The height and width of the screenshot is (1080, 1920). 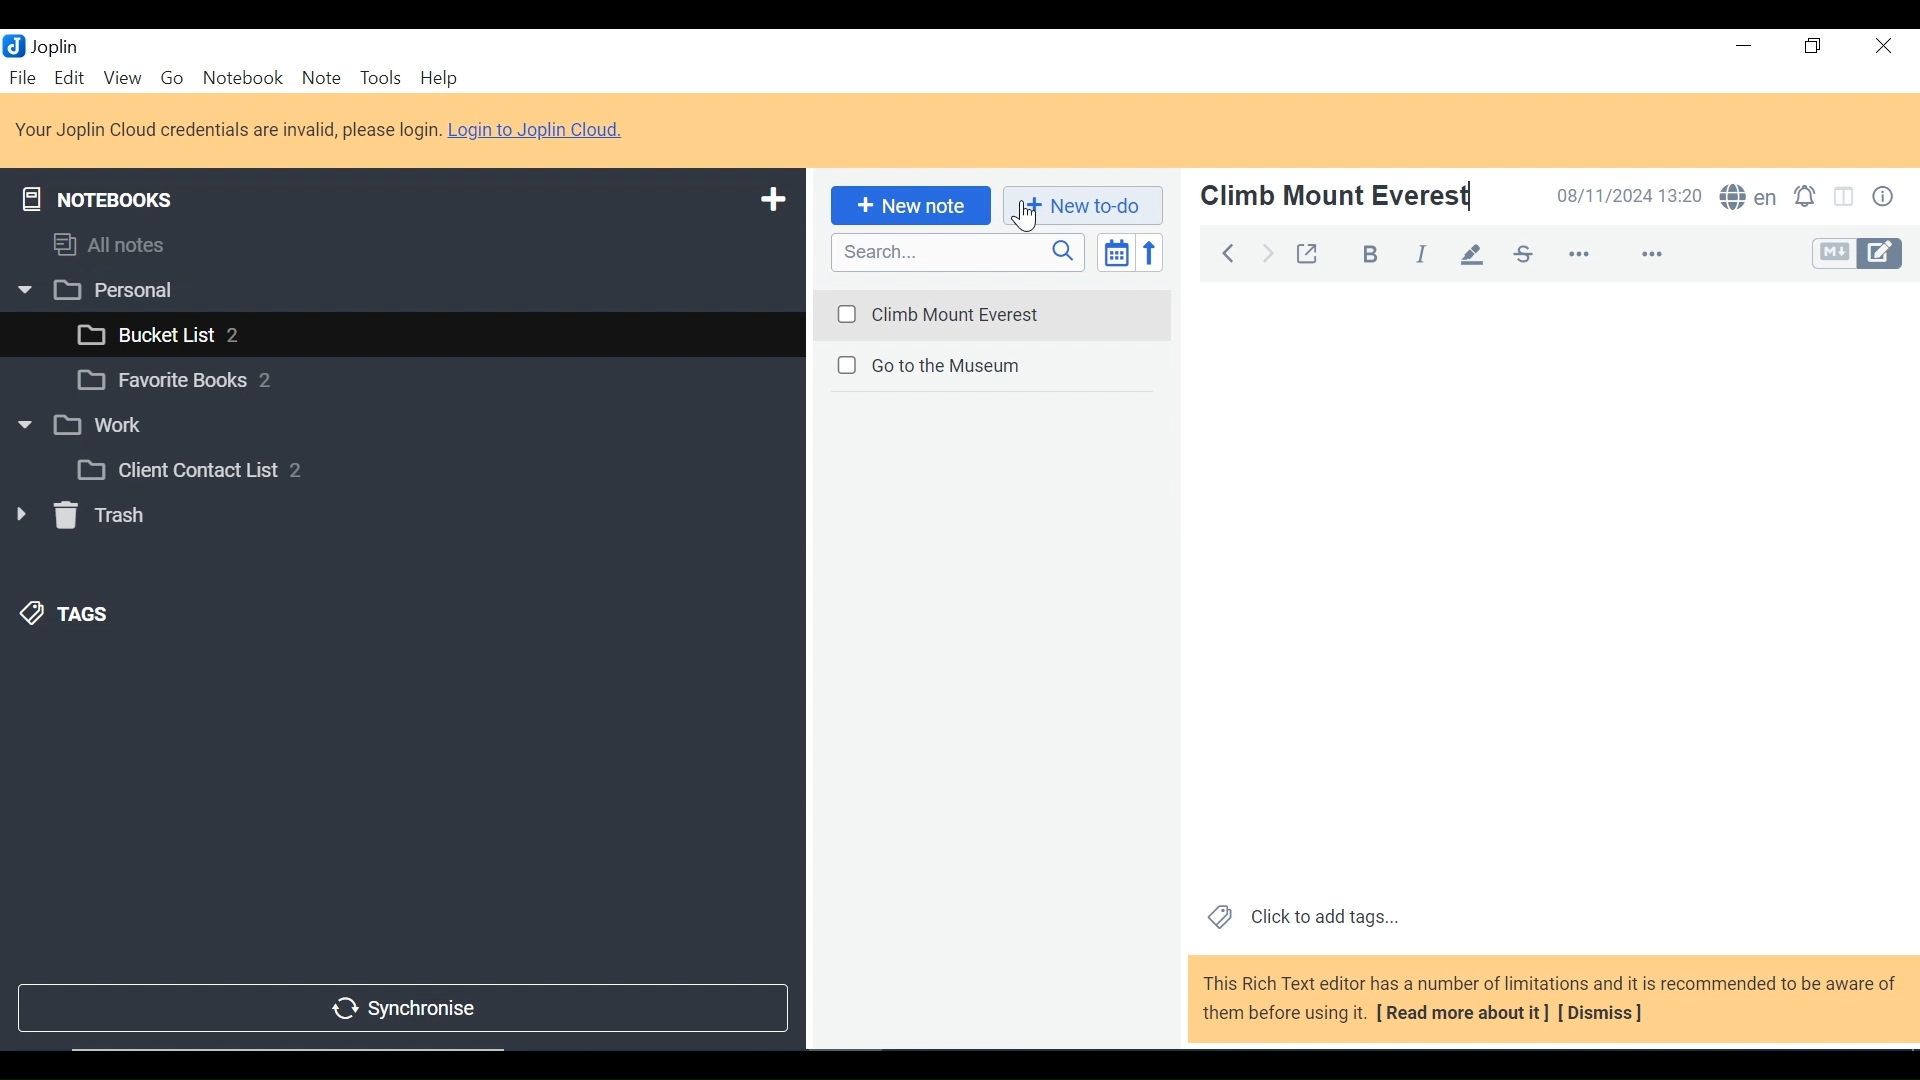 What do you see at coordinates (404, 424) in the screenshot?
I see `Notebook` at bounding box center [404, 424].